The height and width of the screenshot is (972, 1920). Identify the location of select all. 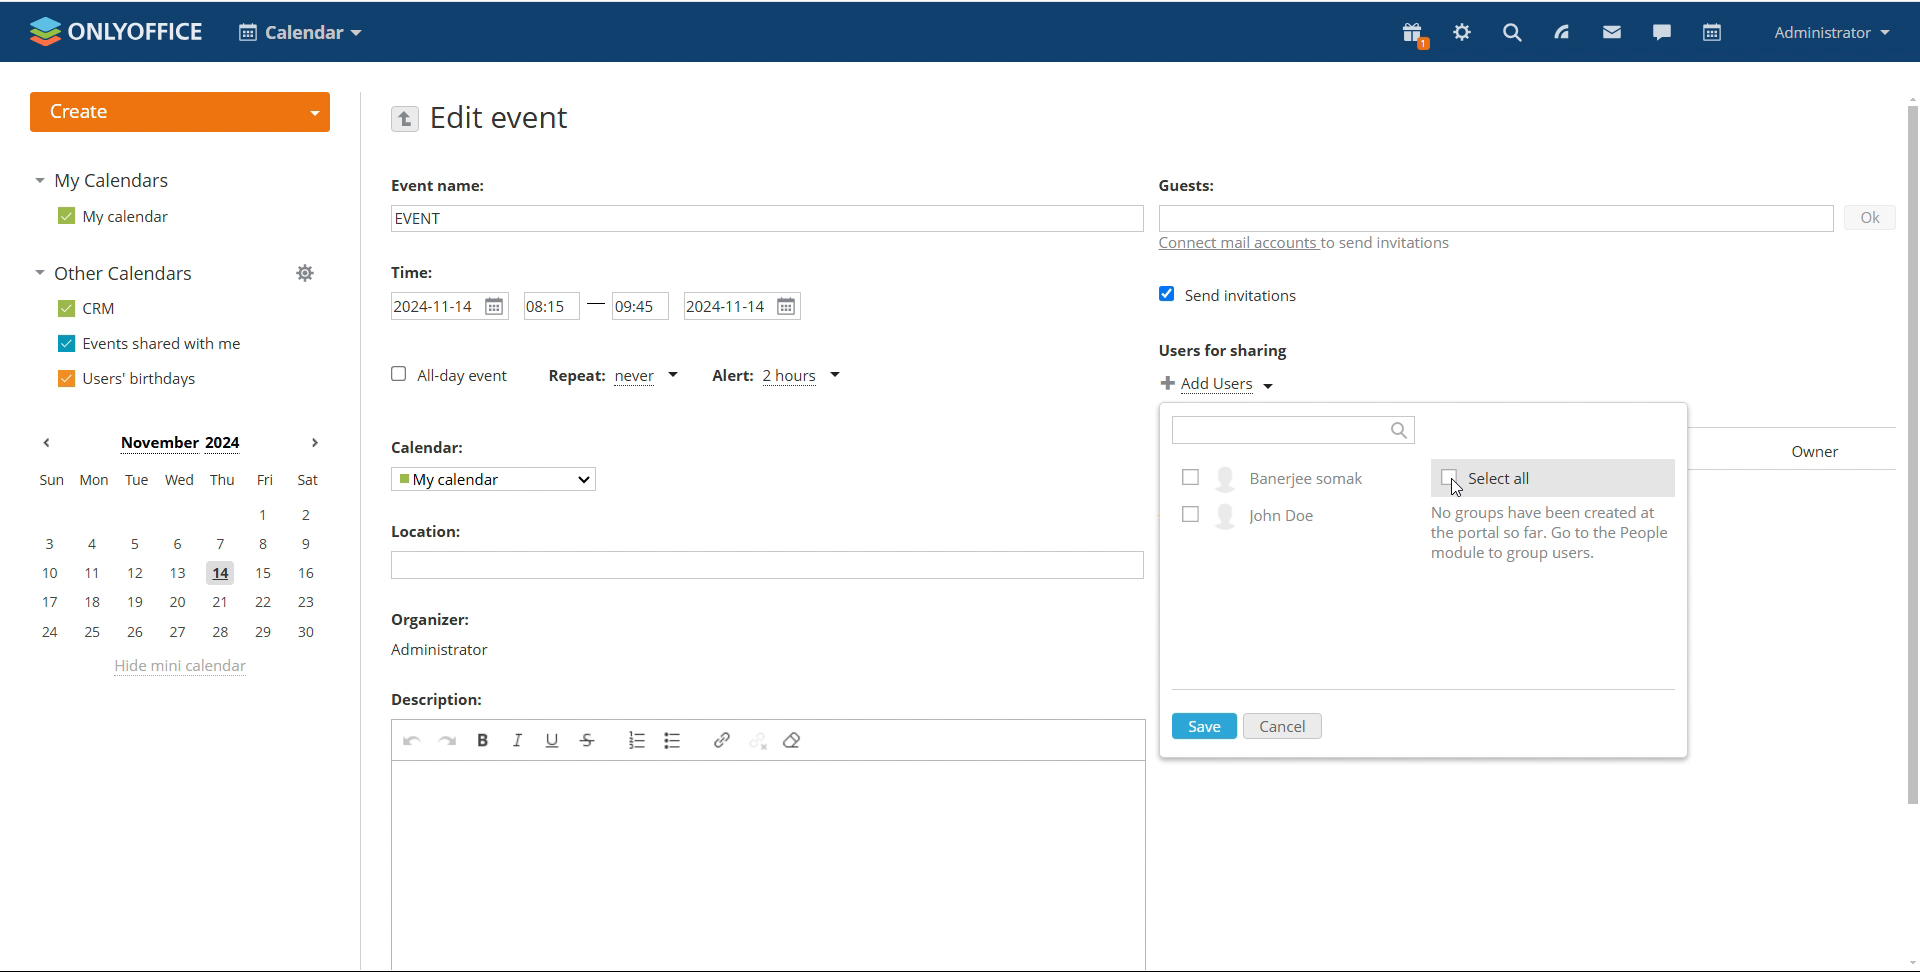
(1554, 477).